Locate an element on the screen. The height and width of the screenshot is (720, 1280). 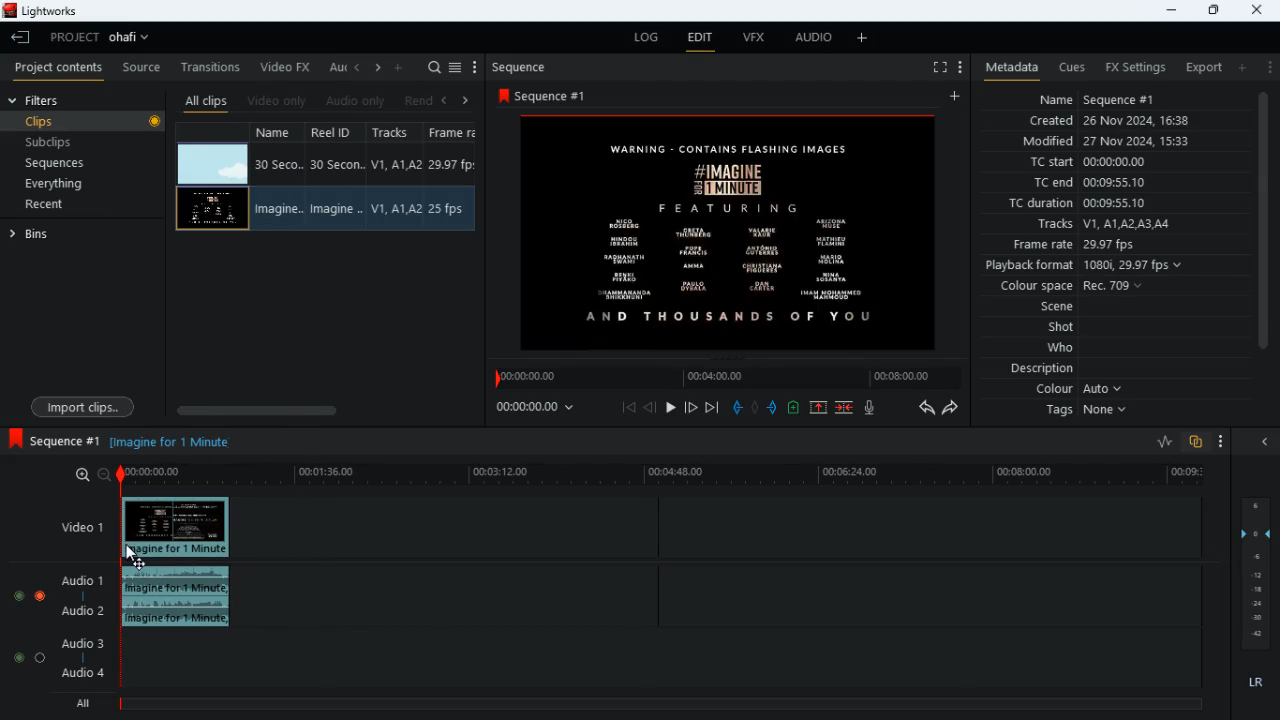
Track is located at coordinates (395, 208).